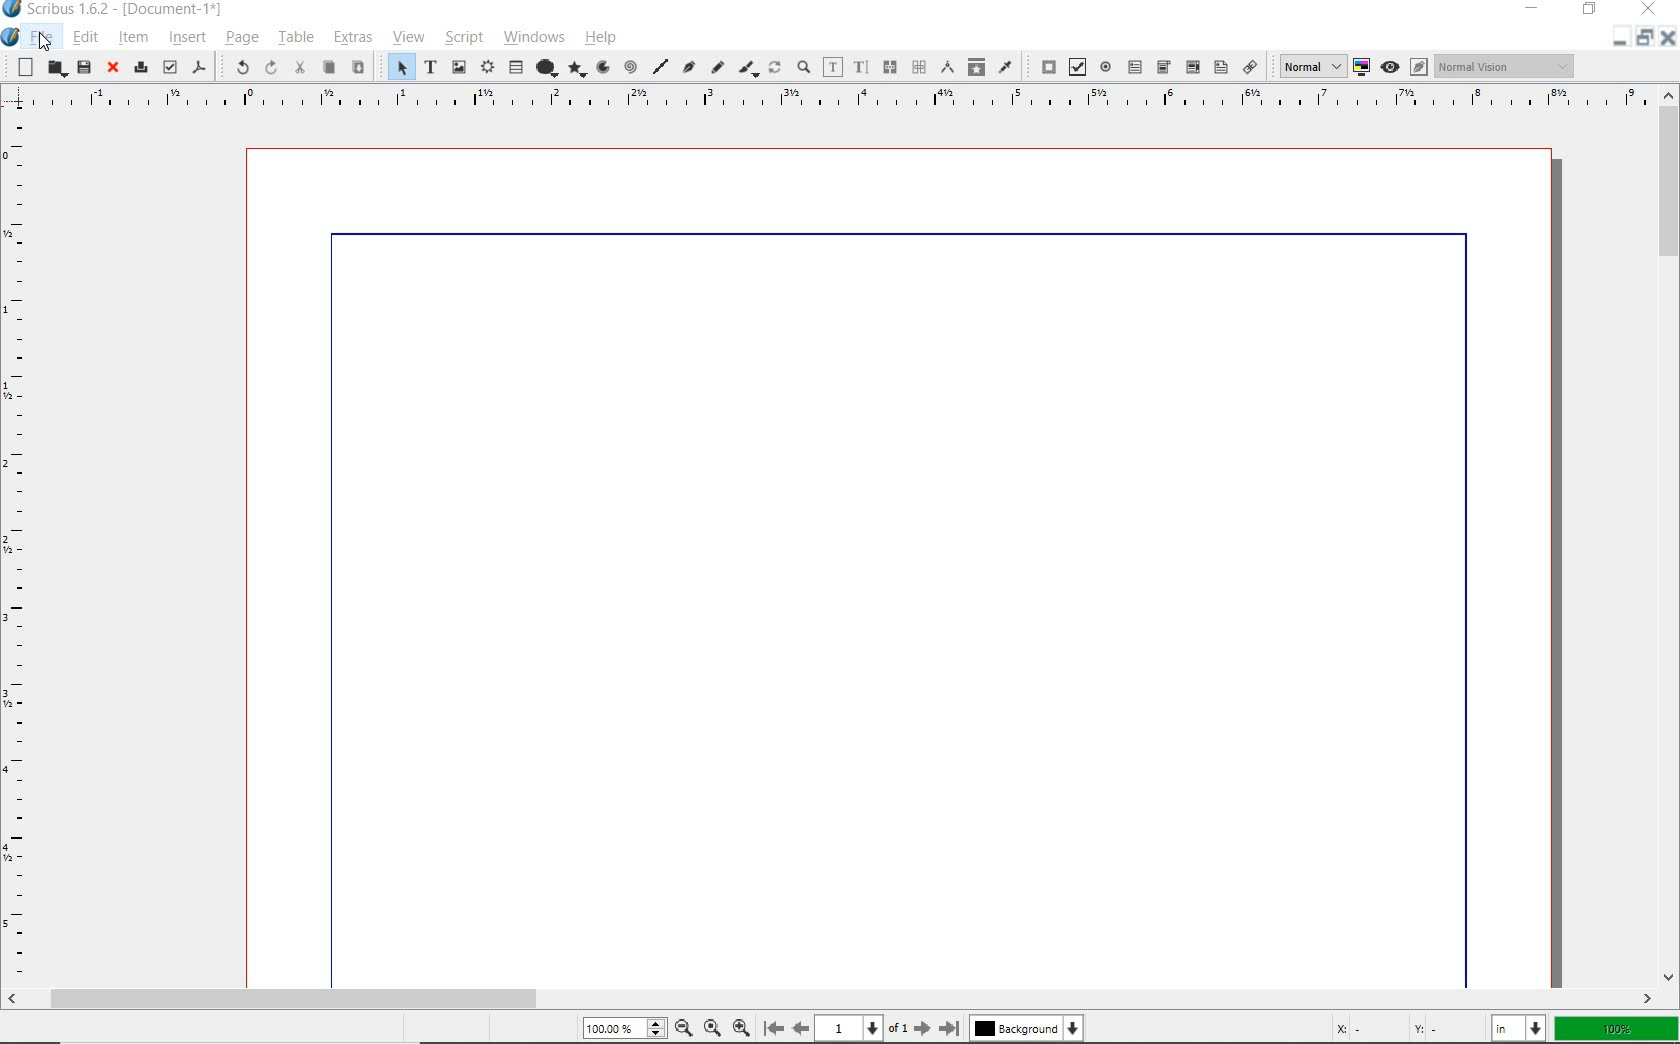 This screenshot has height=1044, width=1680. Describe the element at coordinates (55, 67) in the screenshot. I see `open` at that location.